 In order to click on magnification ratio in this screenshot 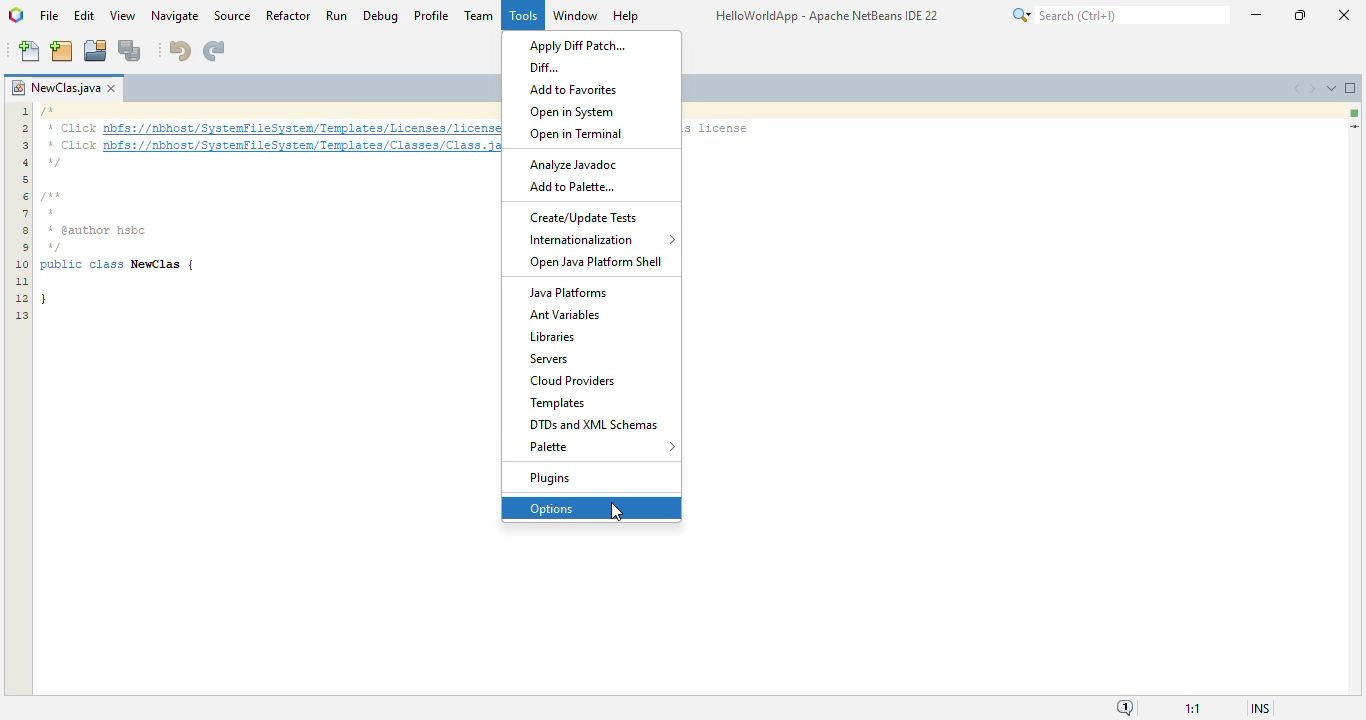, I will do `click(1193, 709)`.